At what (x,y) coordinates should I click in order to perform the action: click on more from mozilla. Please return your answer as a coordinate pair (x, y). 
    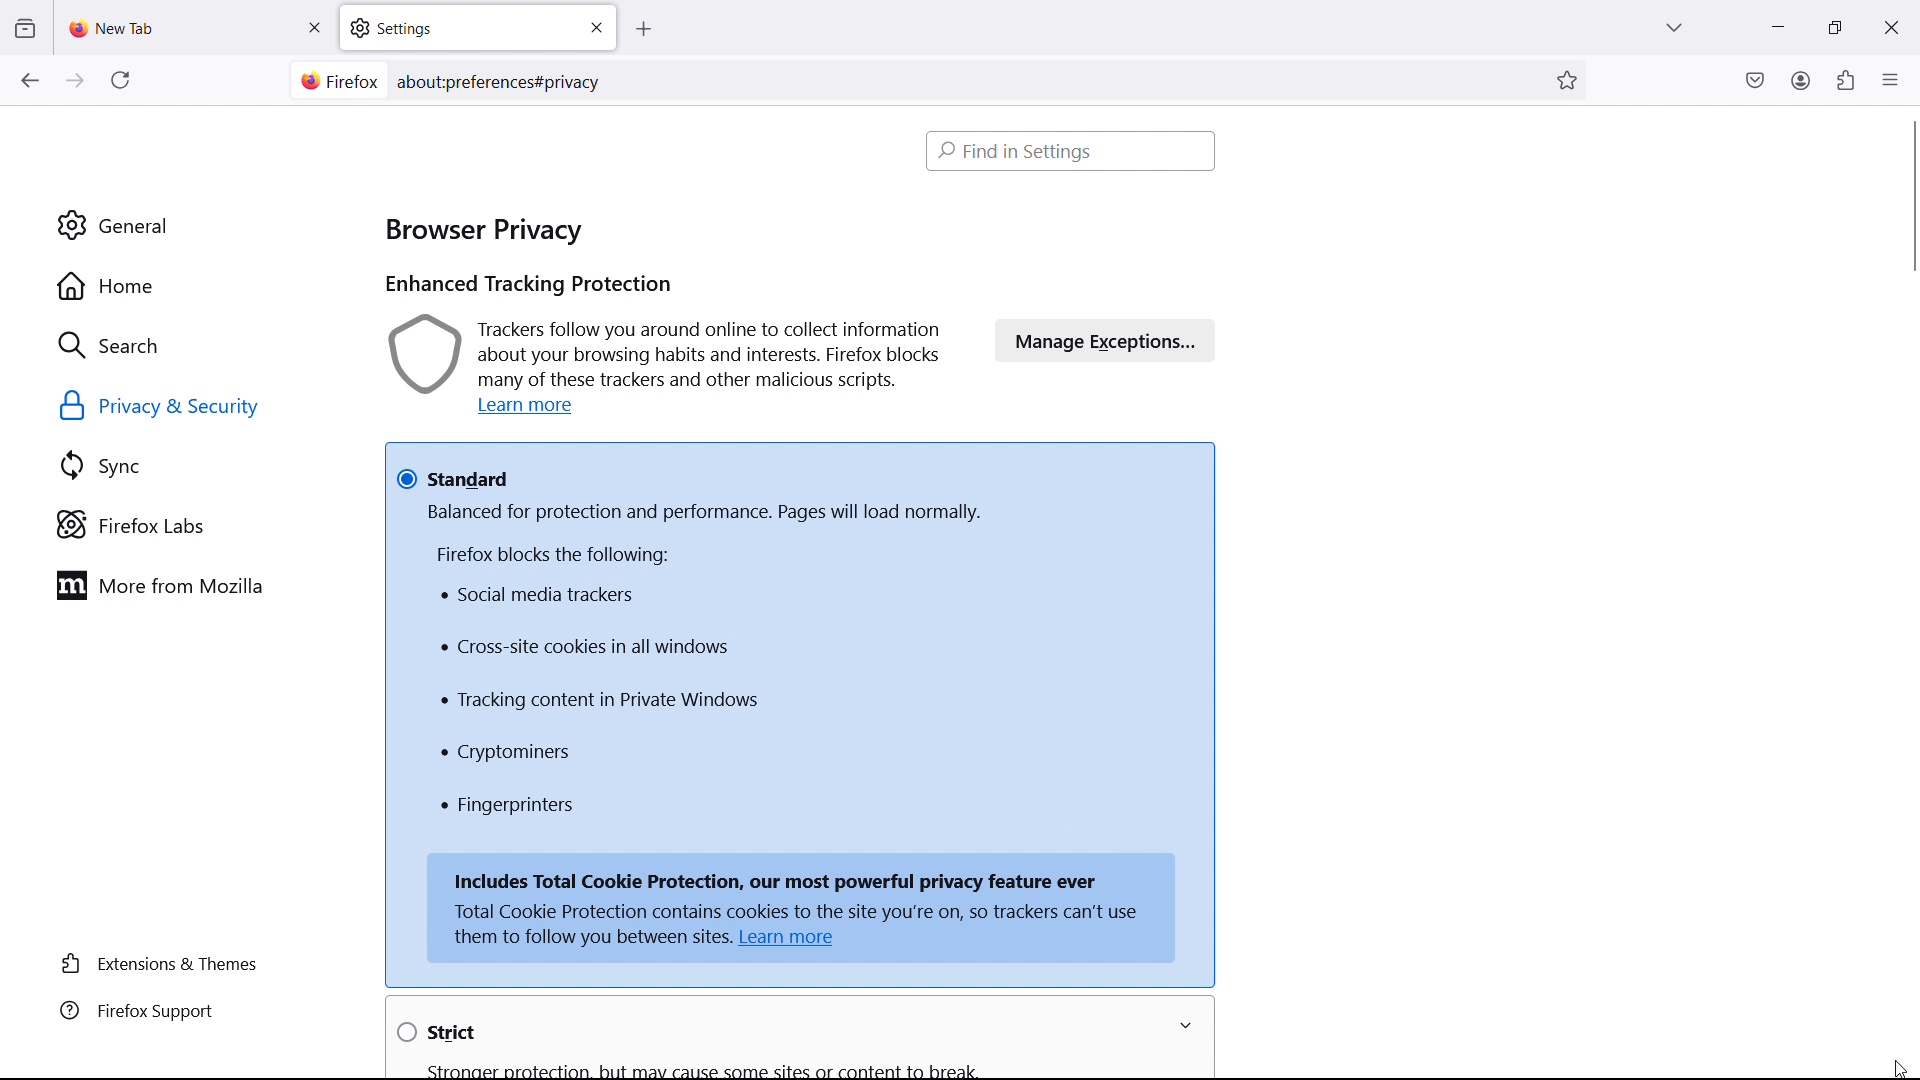
    Looking at the image, I should click on (191, 585).